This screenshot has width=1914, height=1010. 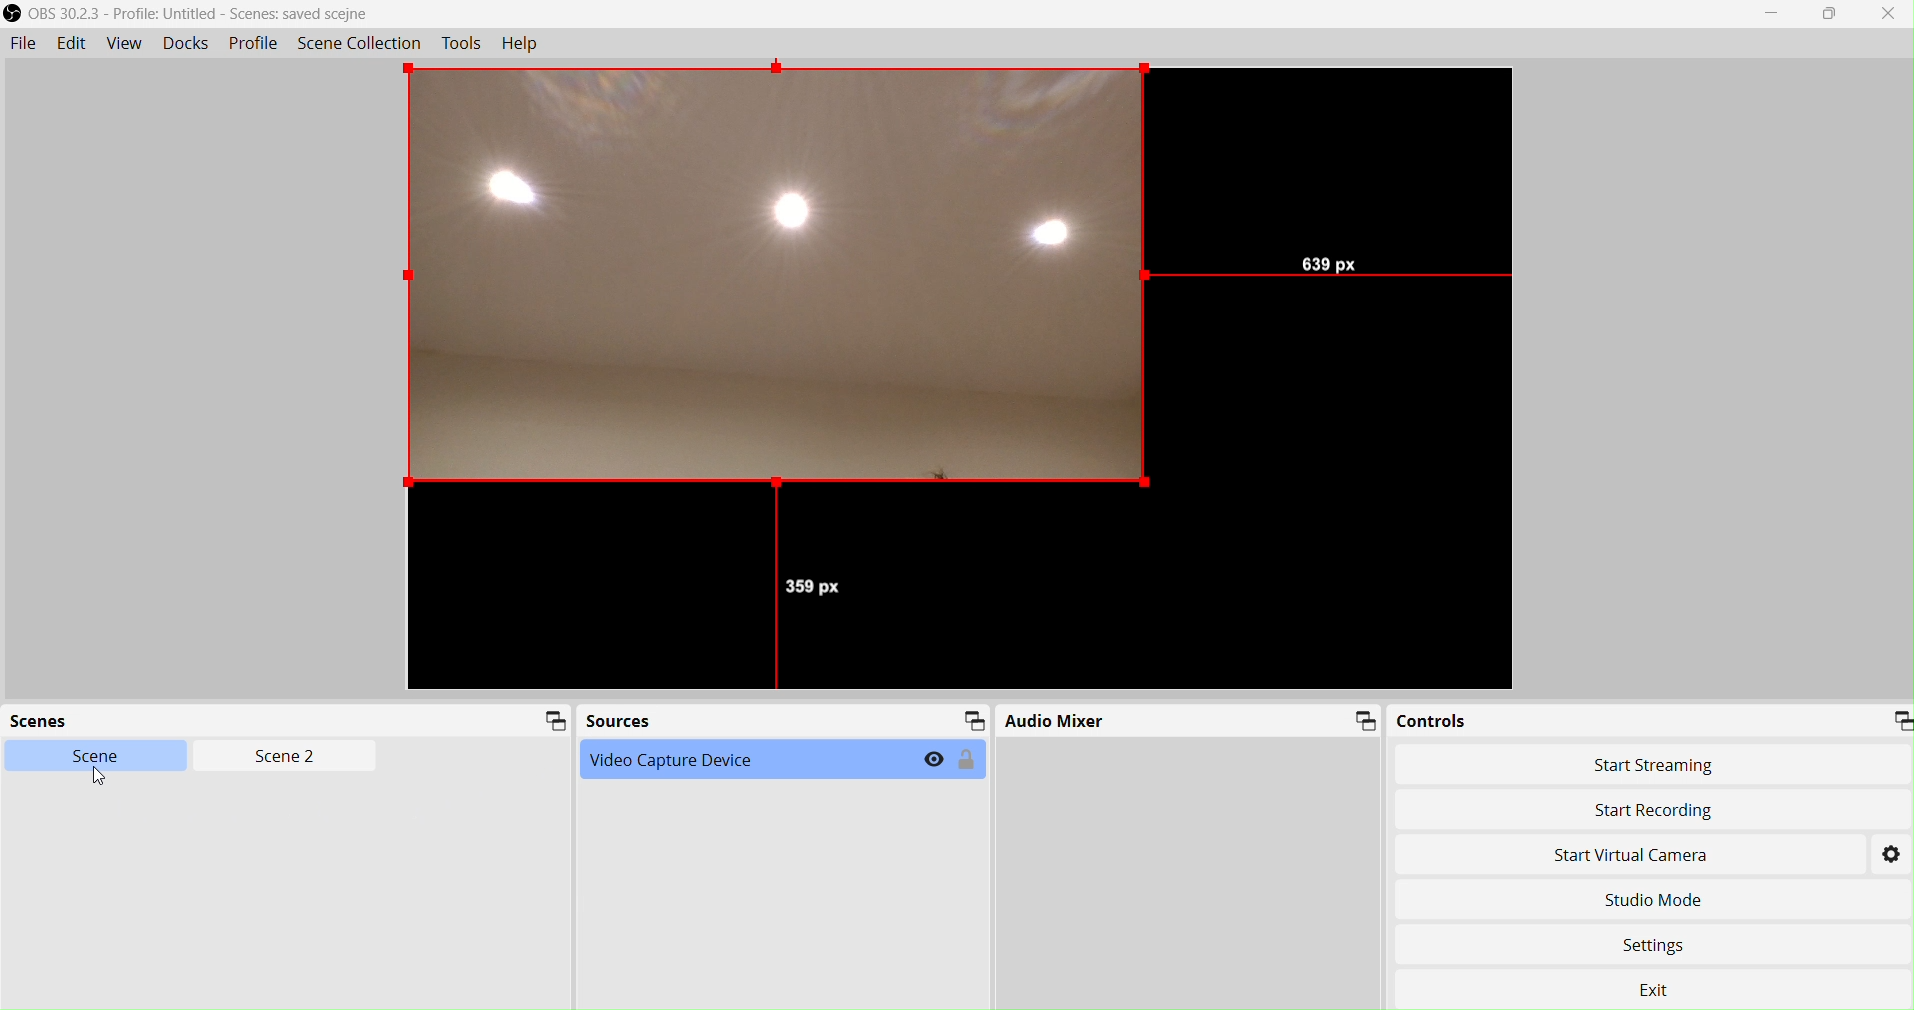 What do you see at coordinates (289, 720) in the screenshot?
I see `Scenes` at bounding box center [289, 720].